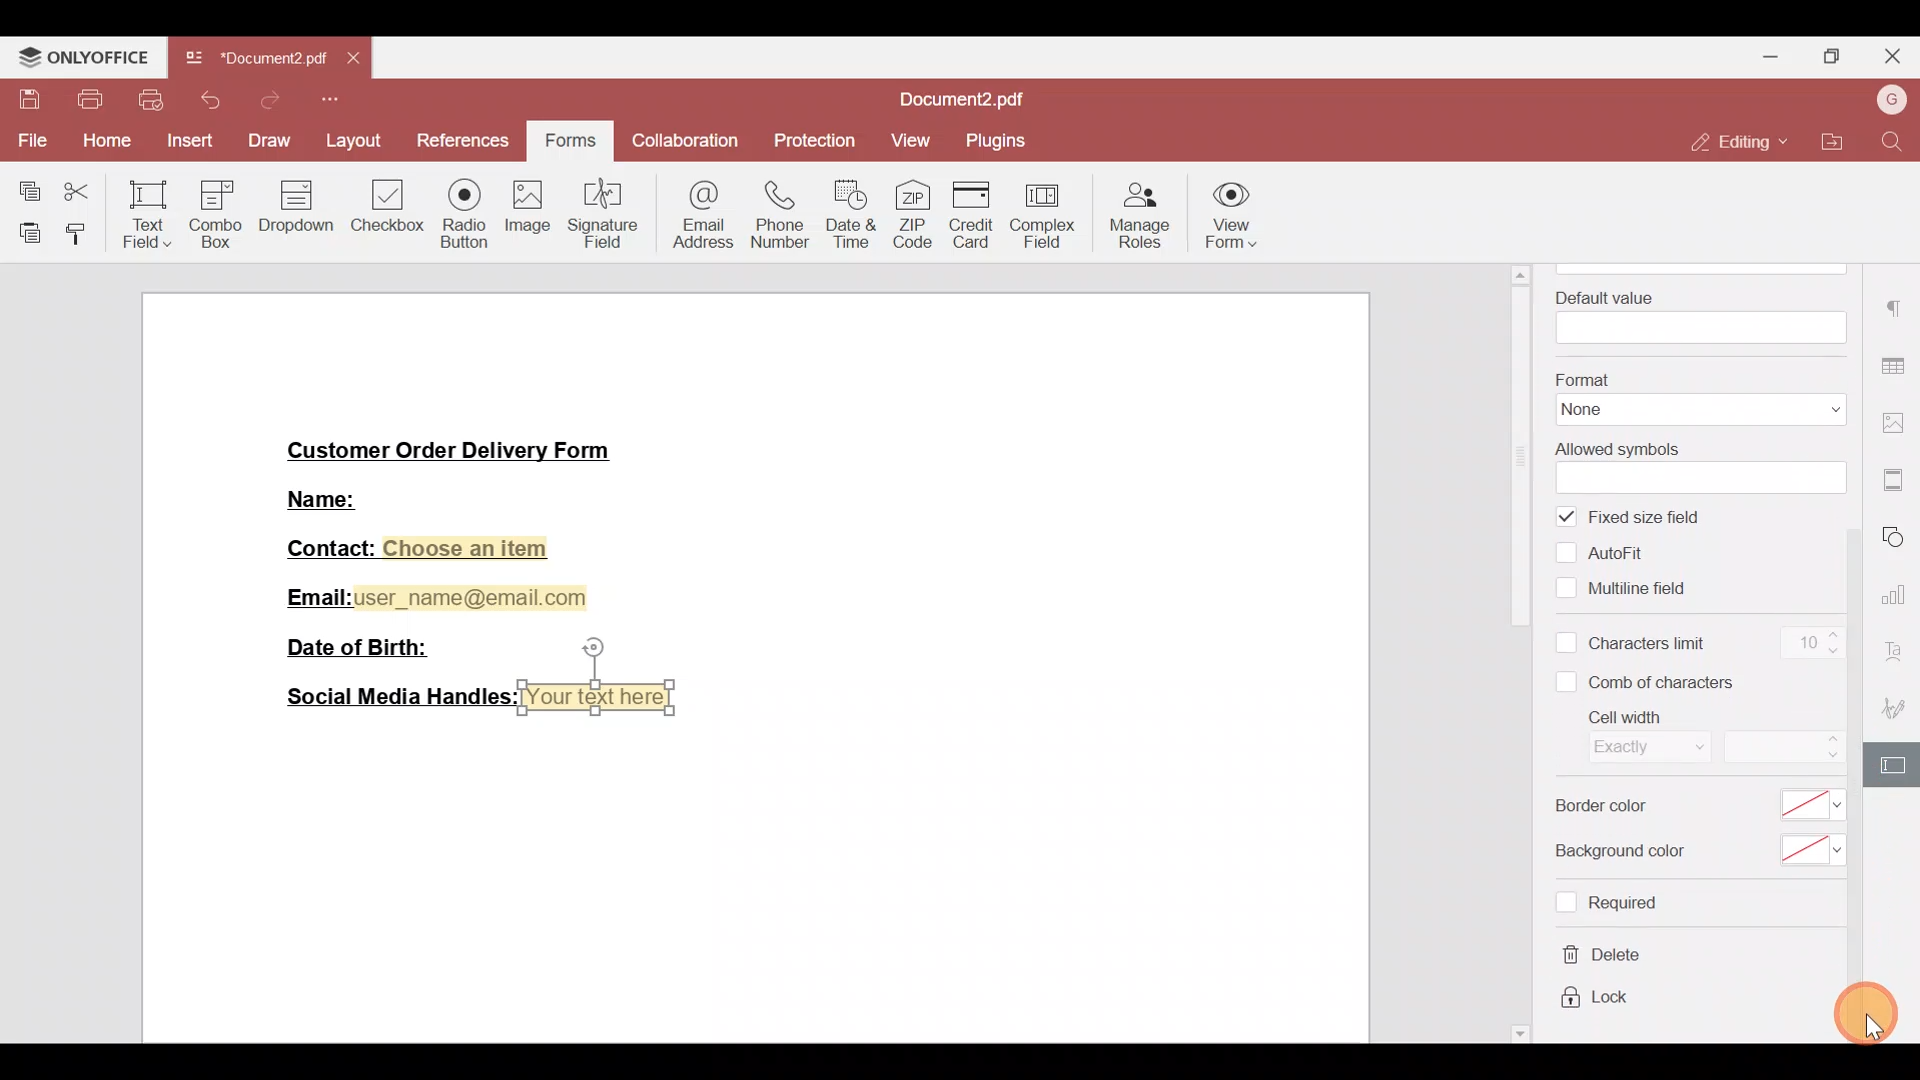 Image resolution: width=1920 pixels, height=1080 pixels. What do you see at coordinates (1525, 652) in the screenshot?
I see `Scroll bar` at bounding box center [1525, 652].